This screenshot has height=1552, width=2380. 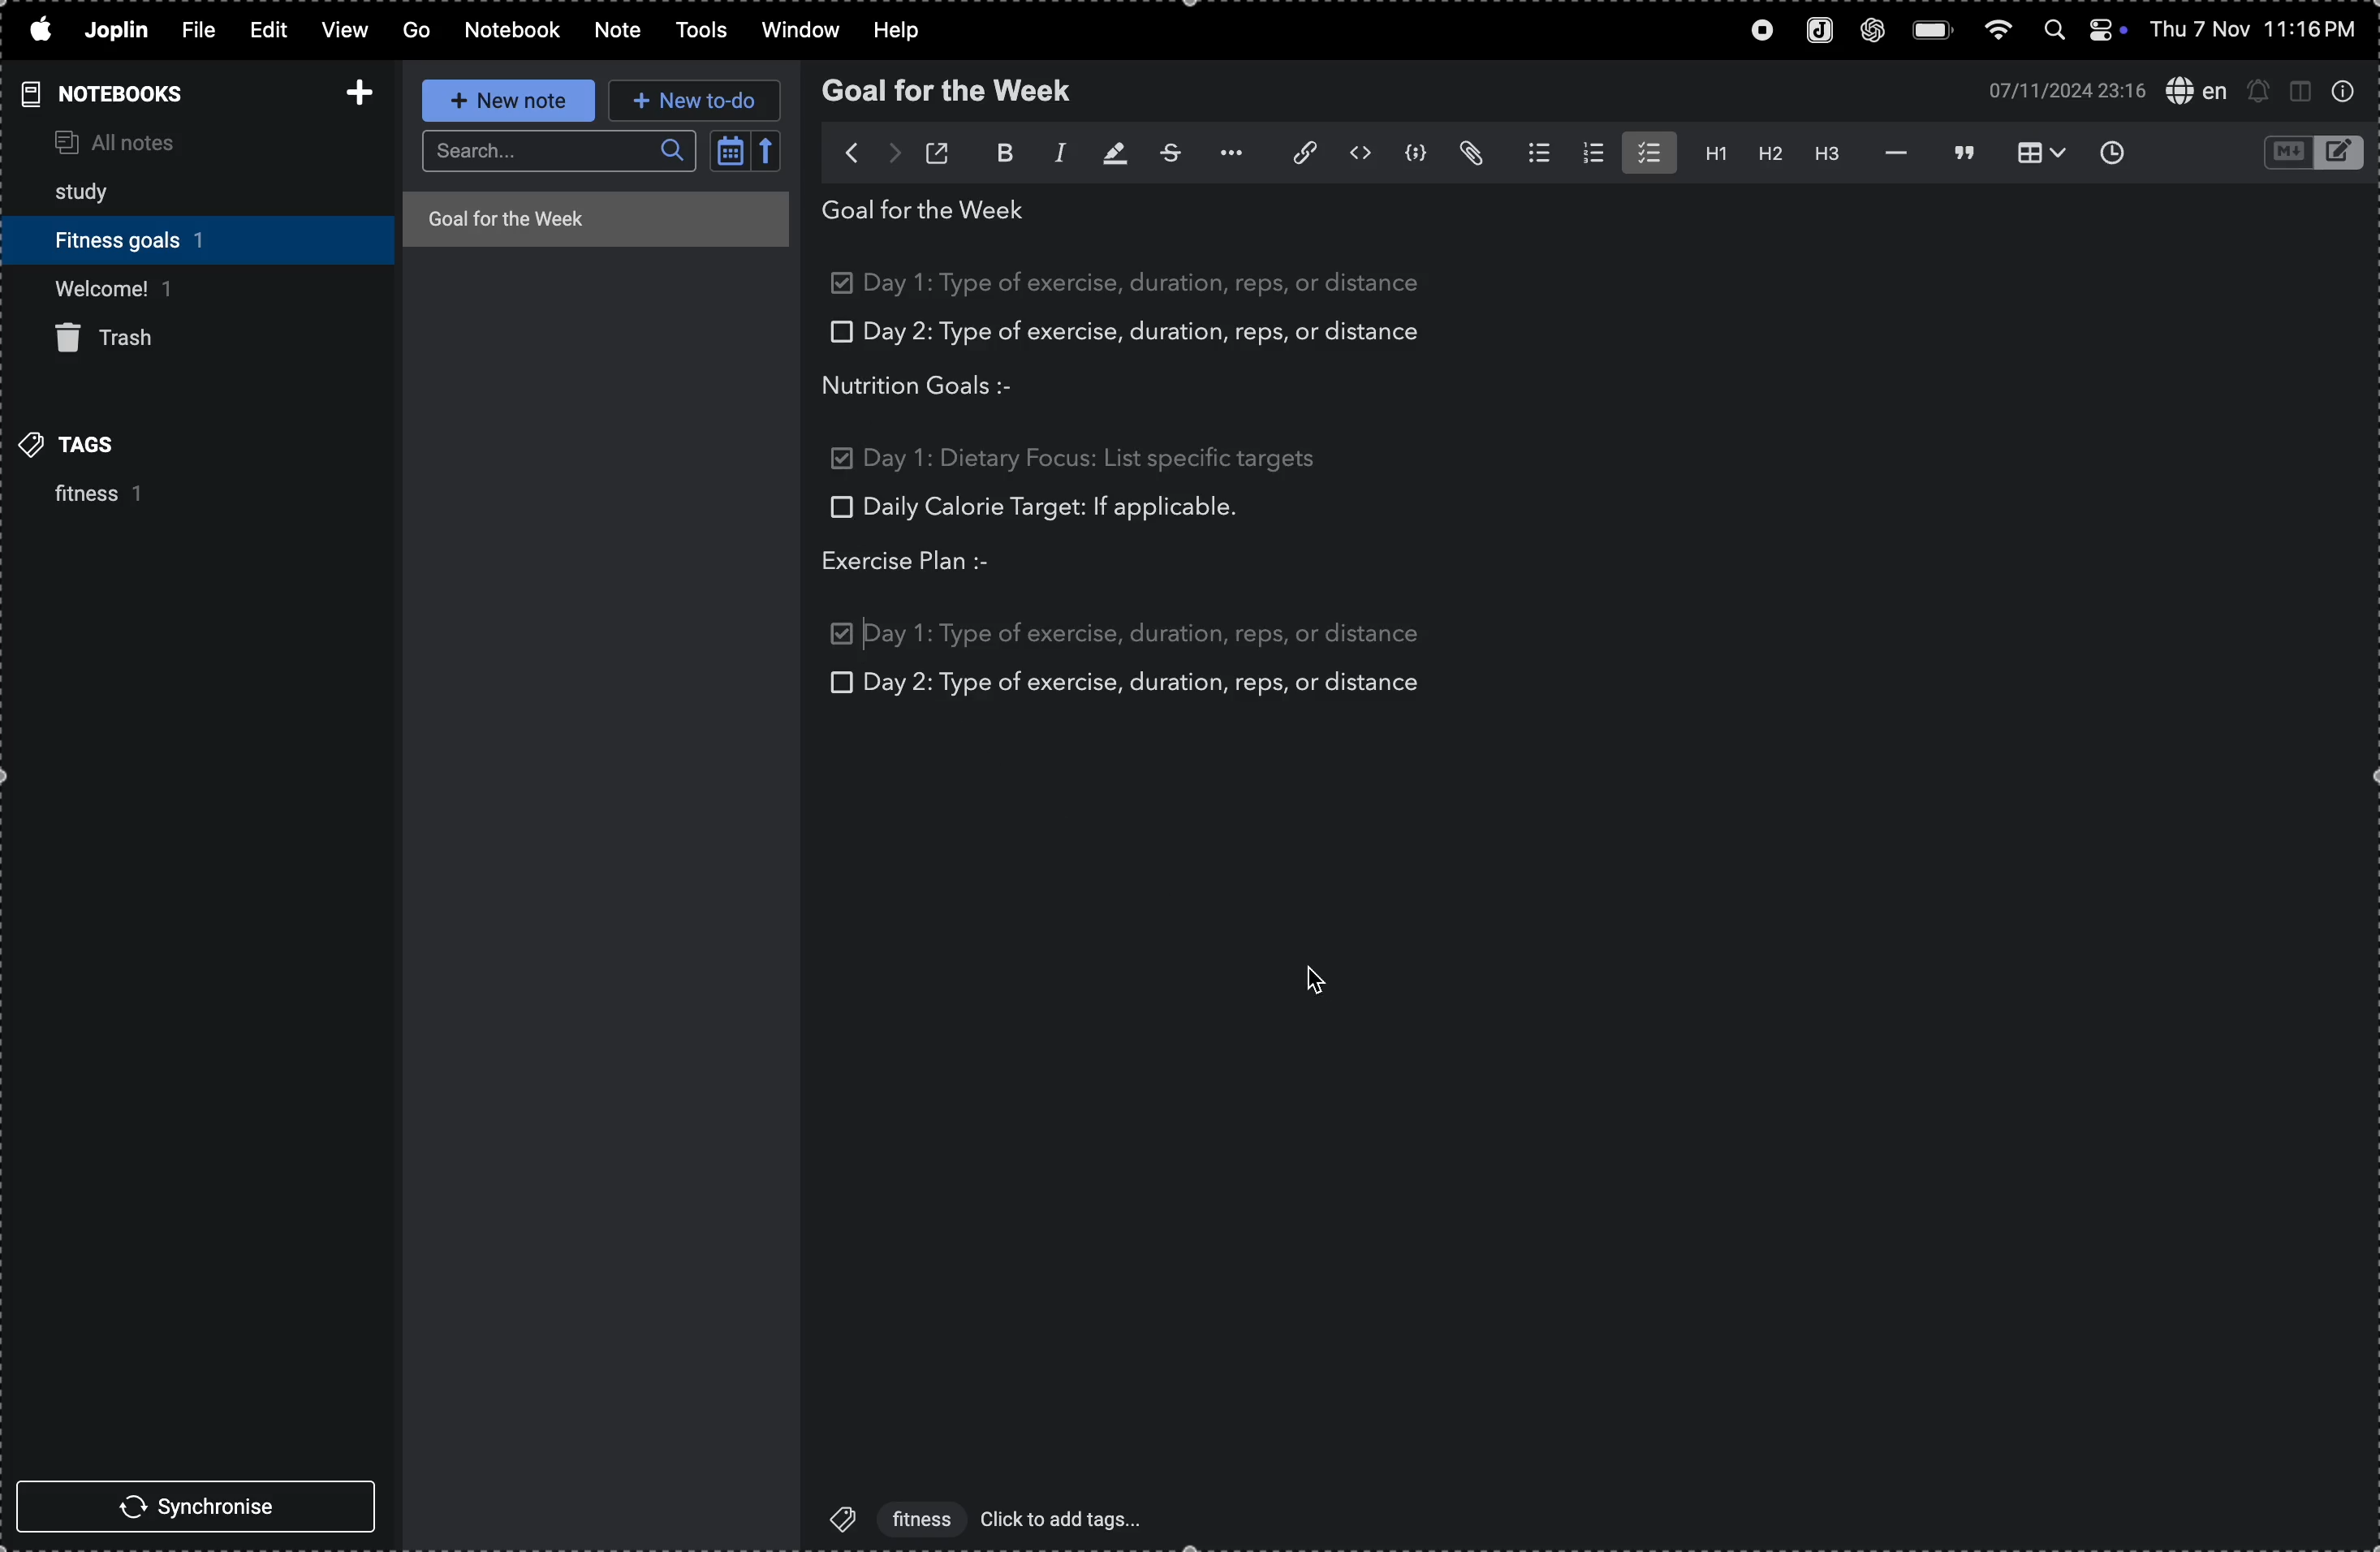 I want to click on note, so click(x=615, y=31).